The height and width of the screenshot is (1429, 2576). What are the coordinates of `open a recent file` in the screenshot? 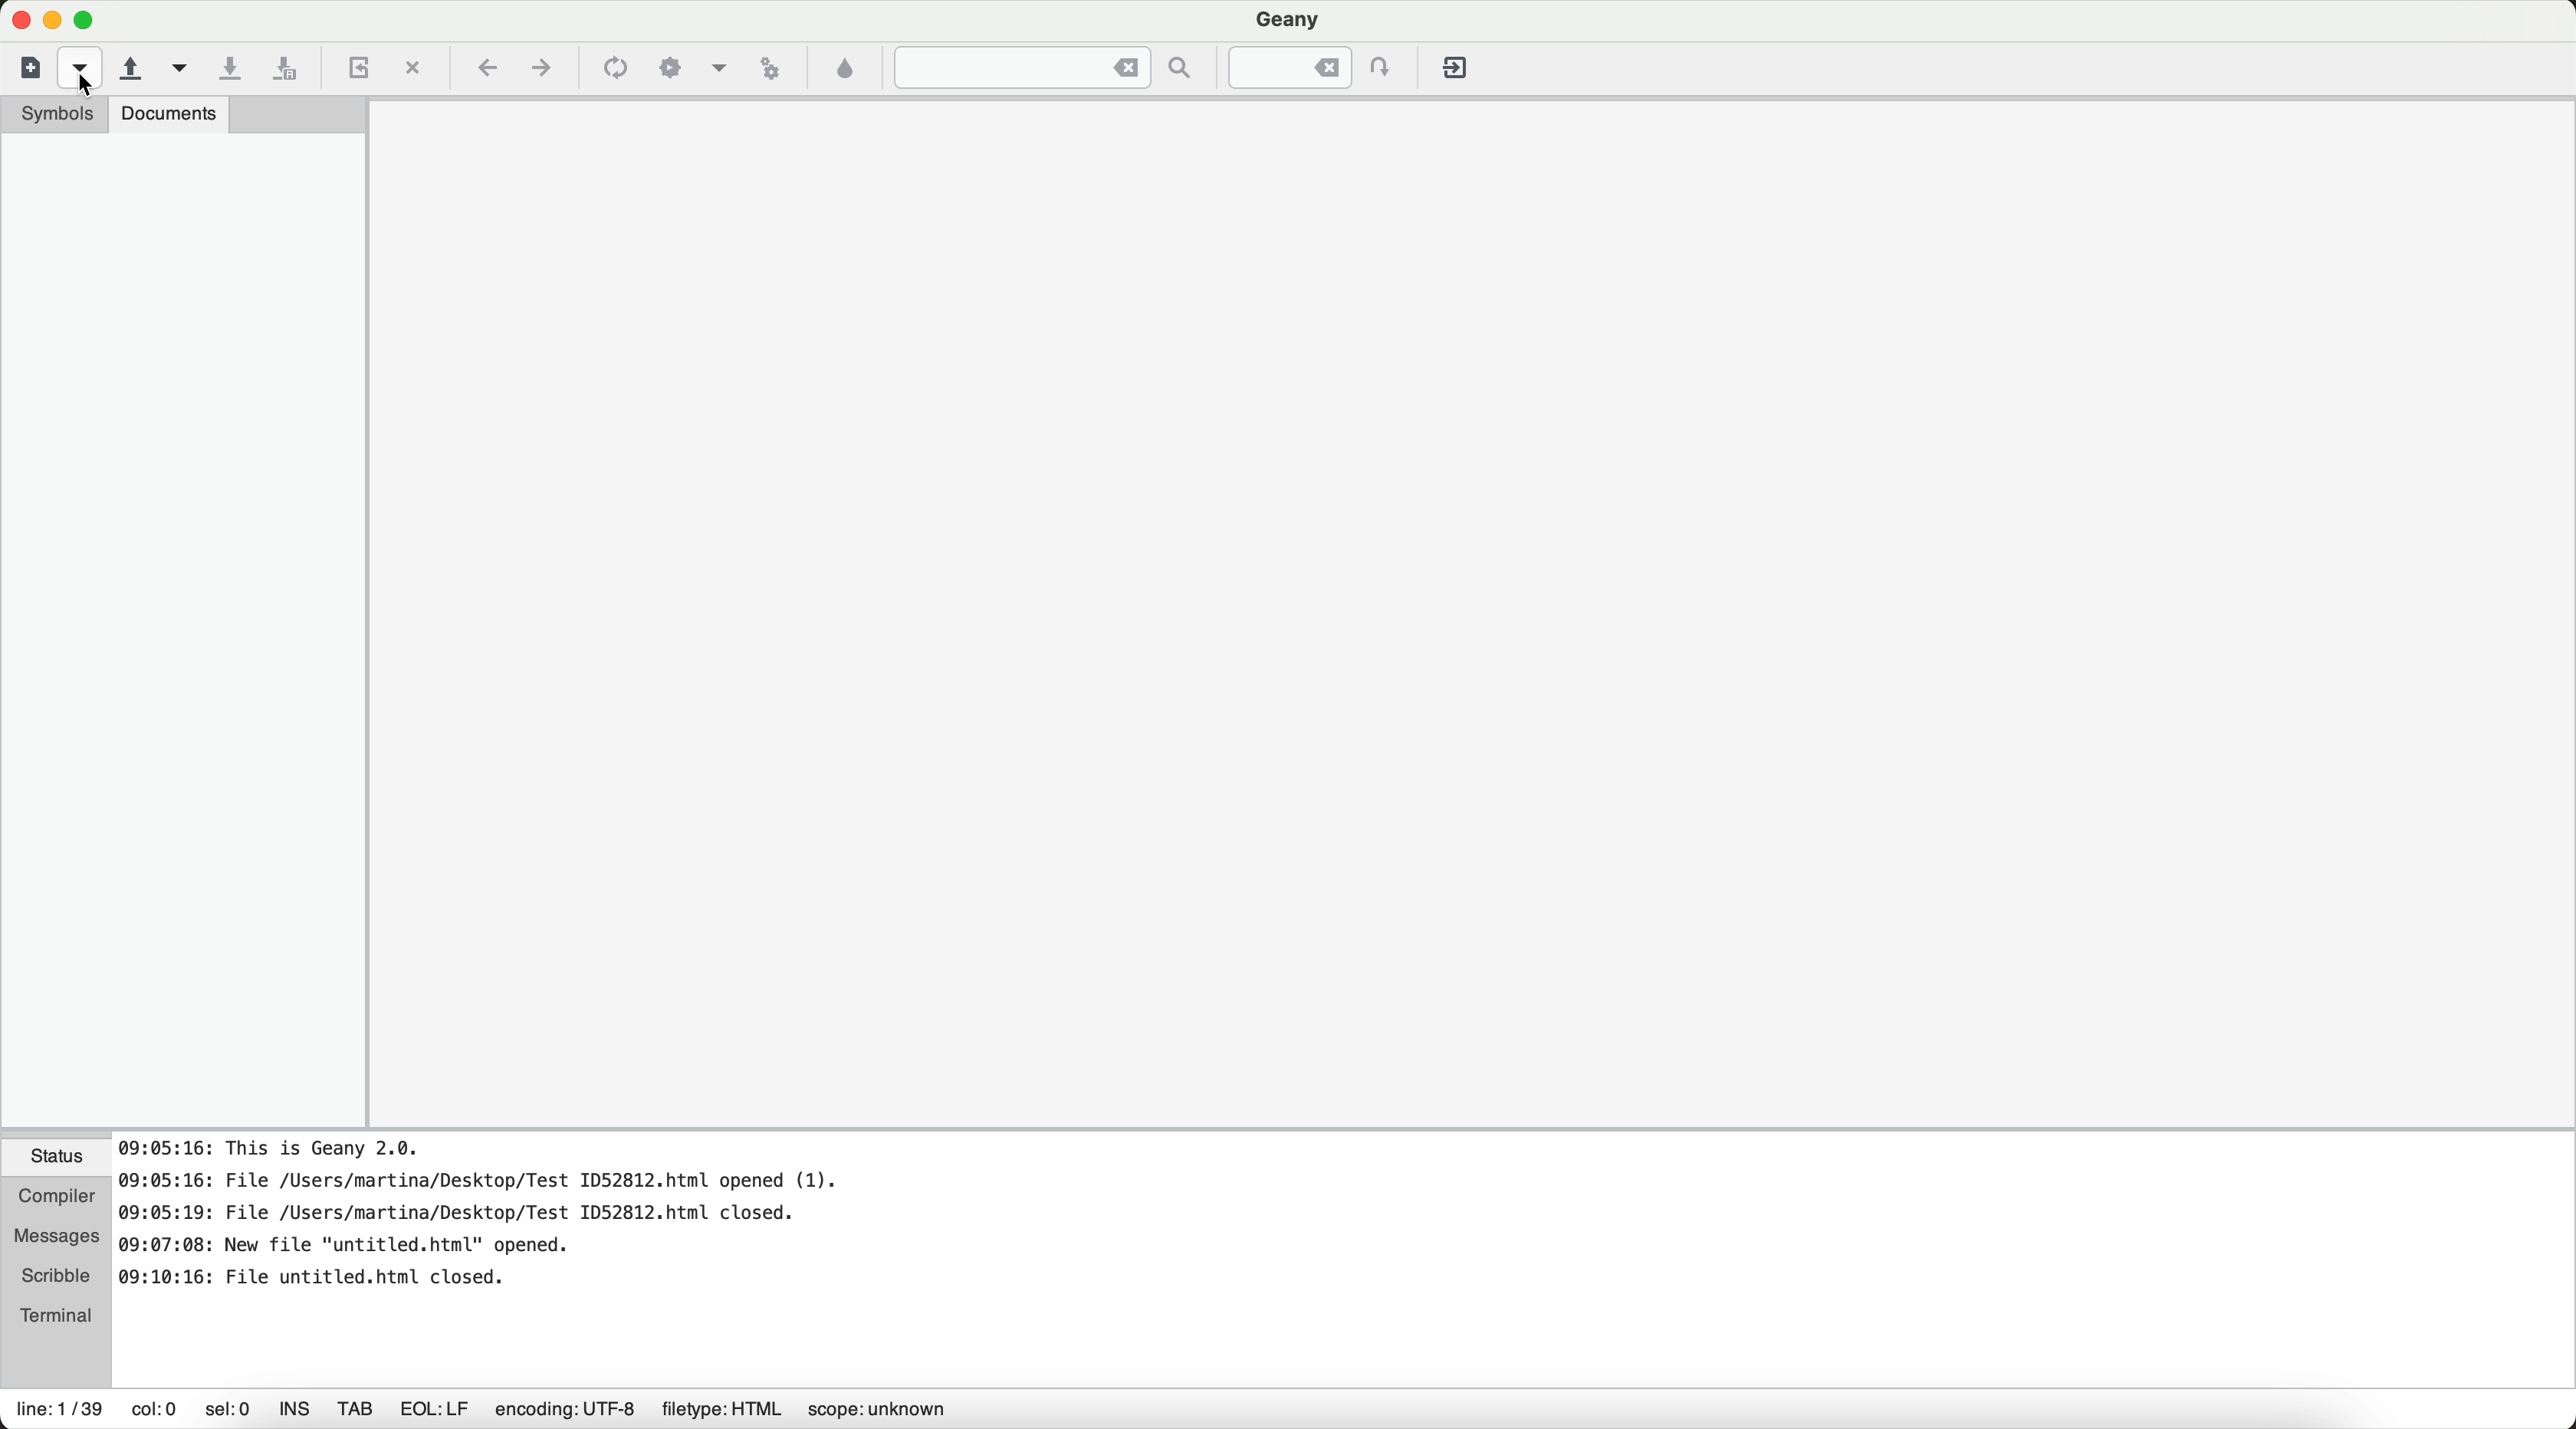 It's located at (178, 69).